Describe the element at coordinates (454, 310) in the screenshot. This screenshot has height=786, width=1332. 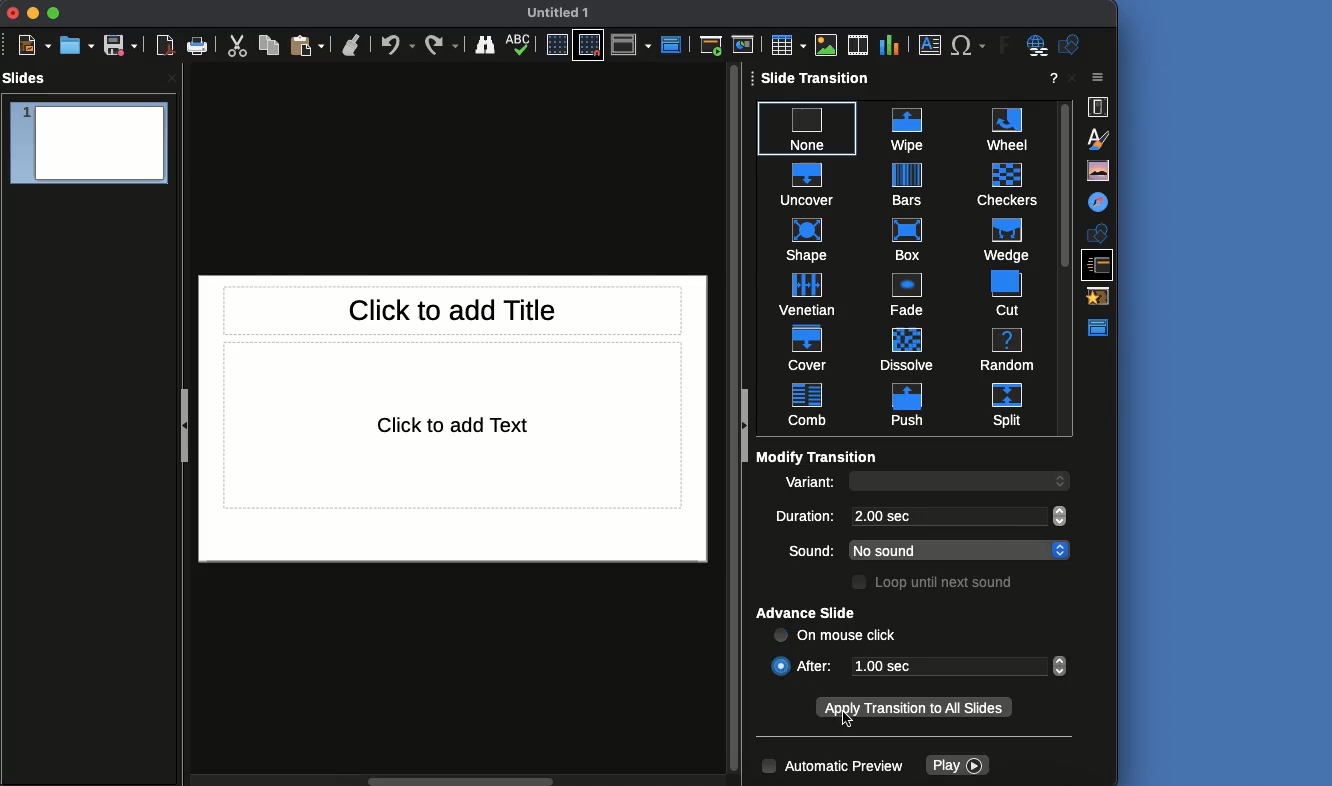
I see `Title` at that location.